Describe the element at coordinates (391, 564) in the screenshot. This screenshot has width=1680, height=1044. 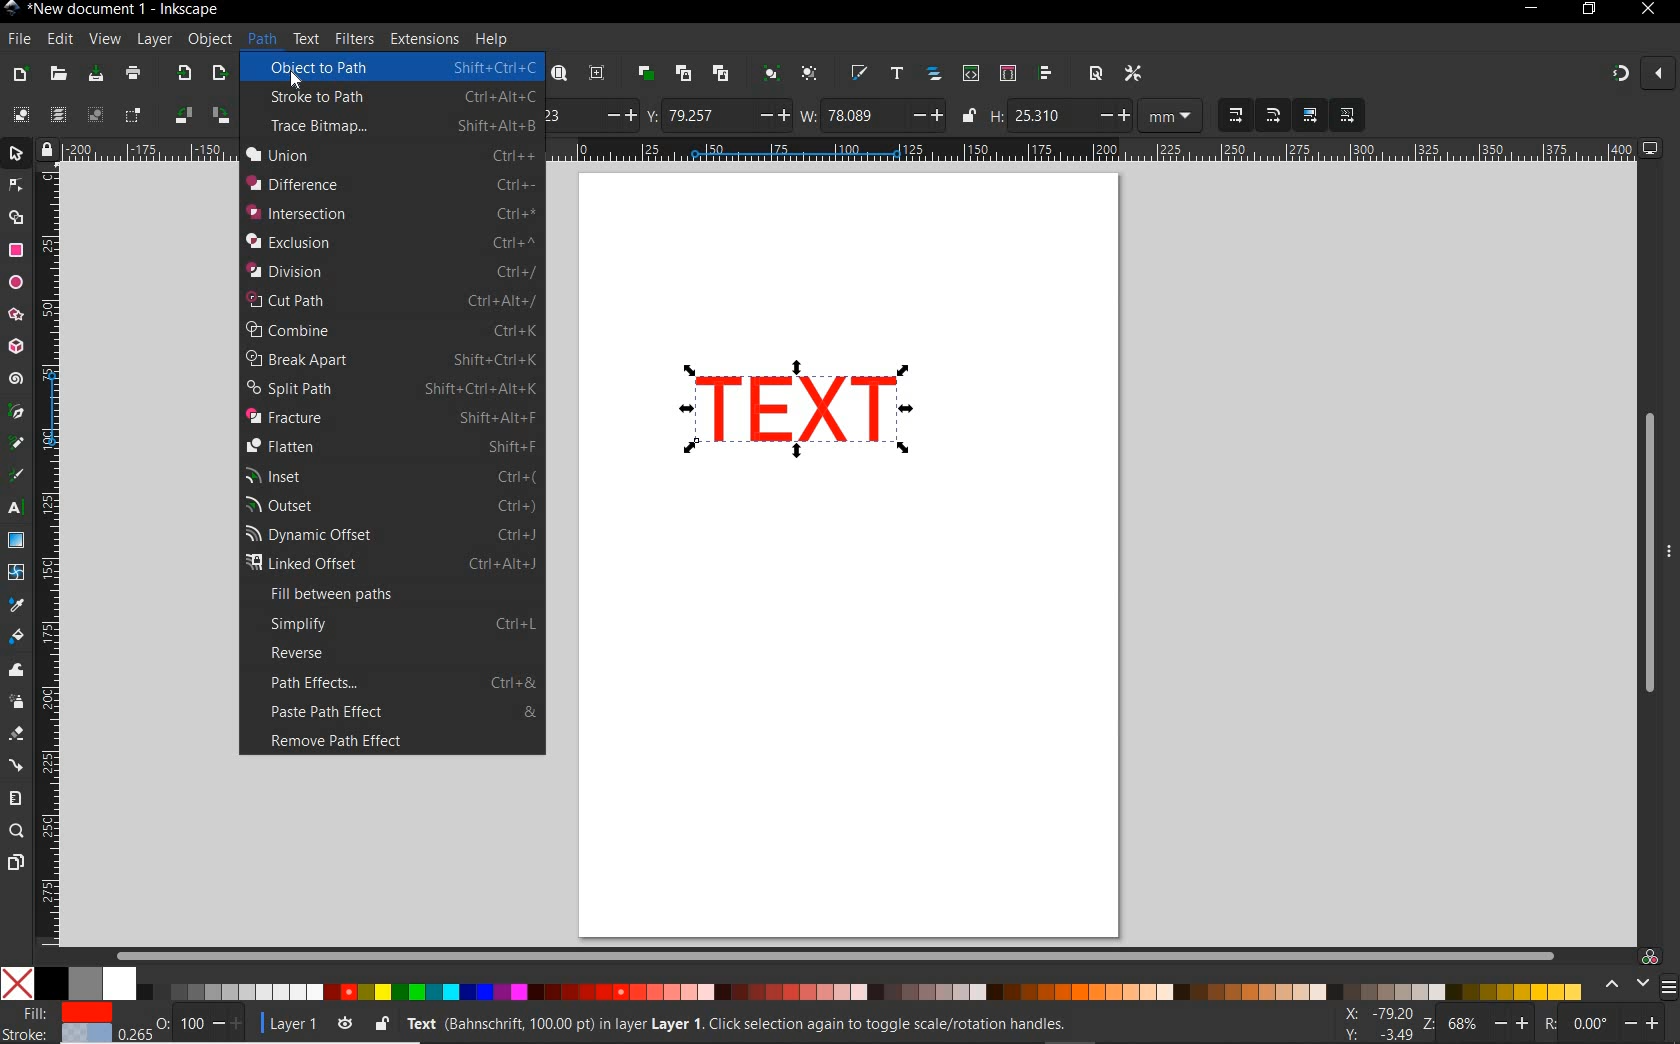
I see `LINKED OFFSET` at that location.